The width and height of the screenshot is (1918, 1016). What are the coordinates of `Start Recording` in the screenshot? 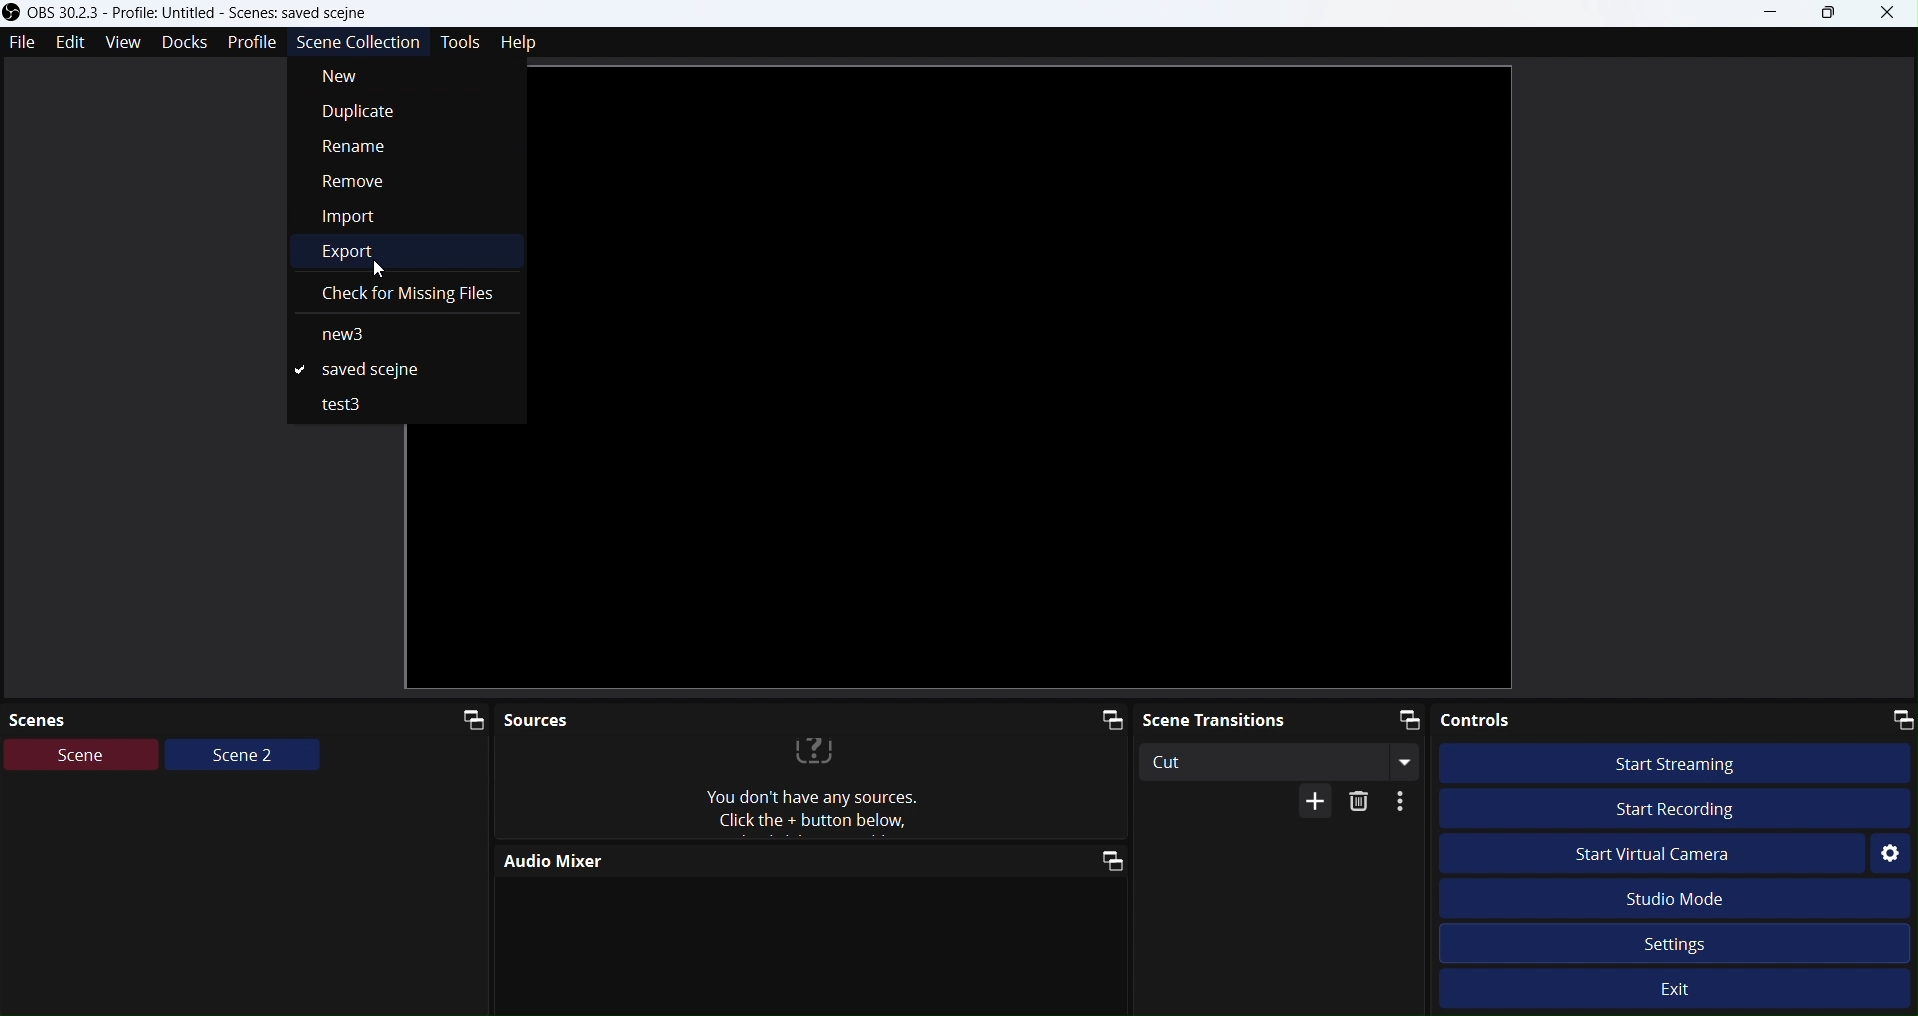 It's located at (1674, 809).